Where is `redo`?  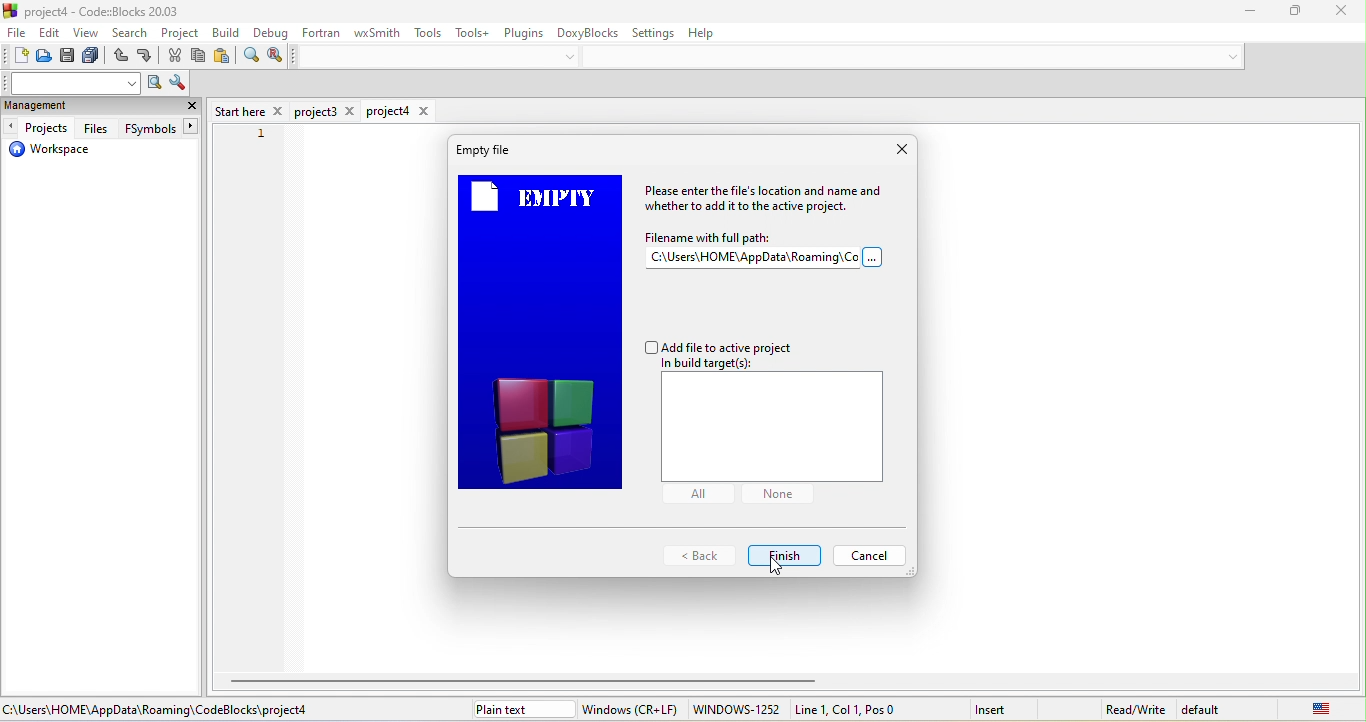
redo is located at coordinates (147, 58).